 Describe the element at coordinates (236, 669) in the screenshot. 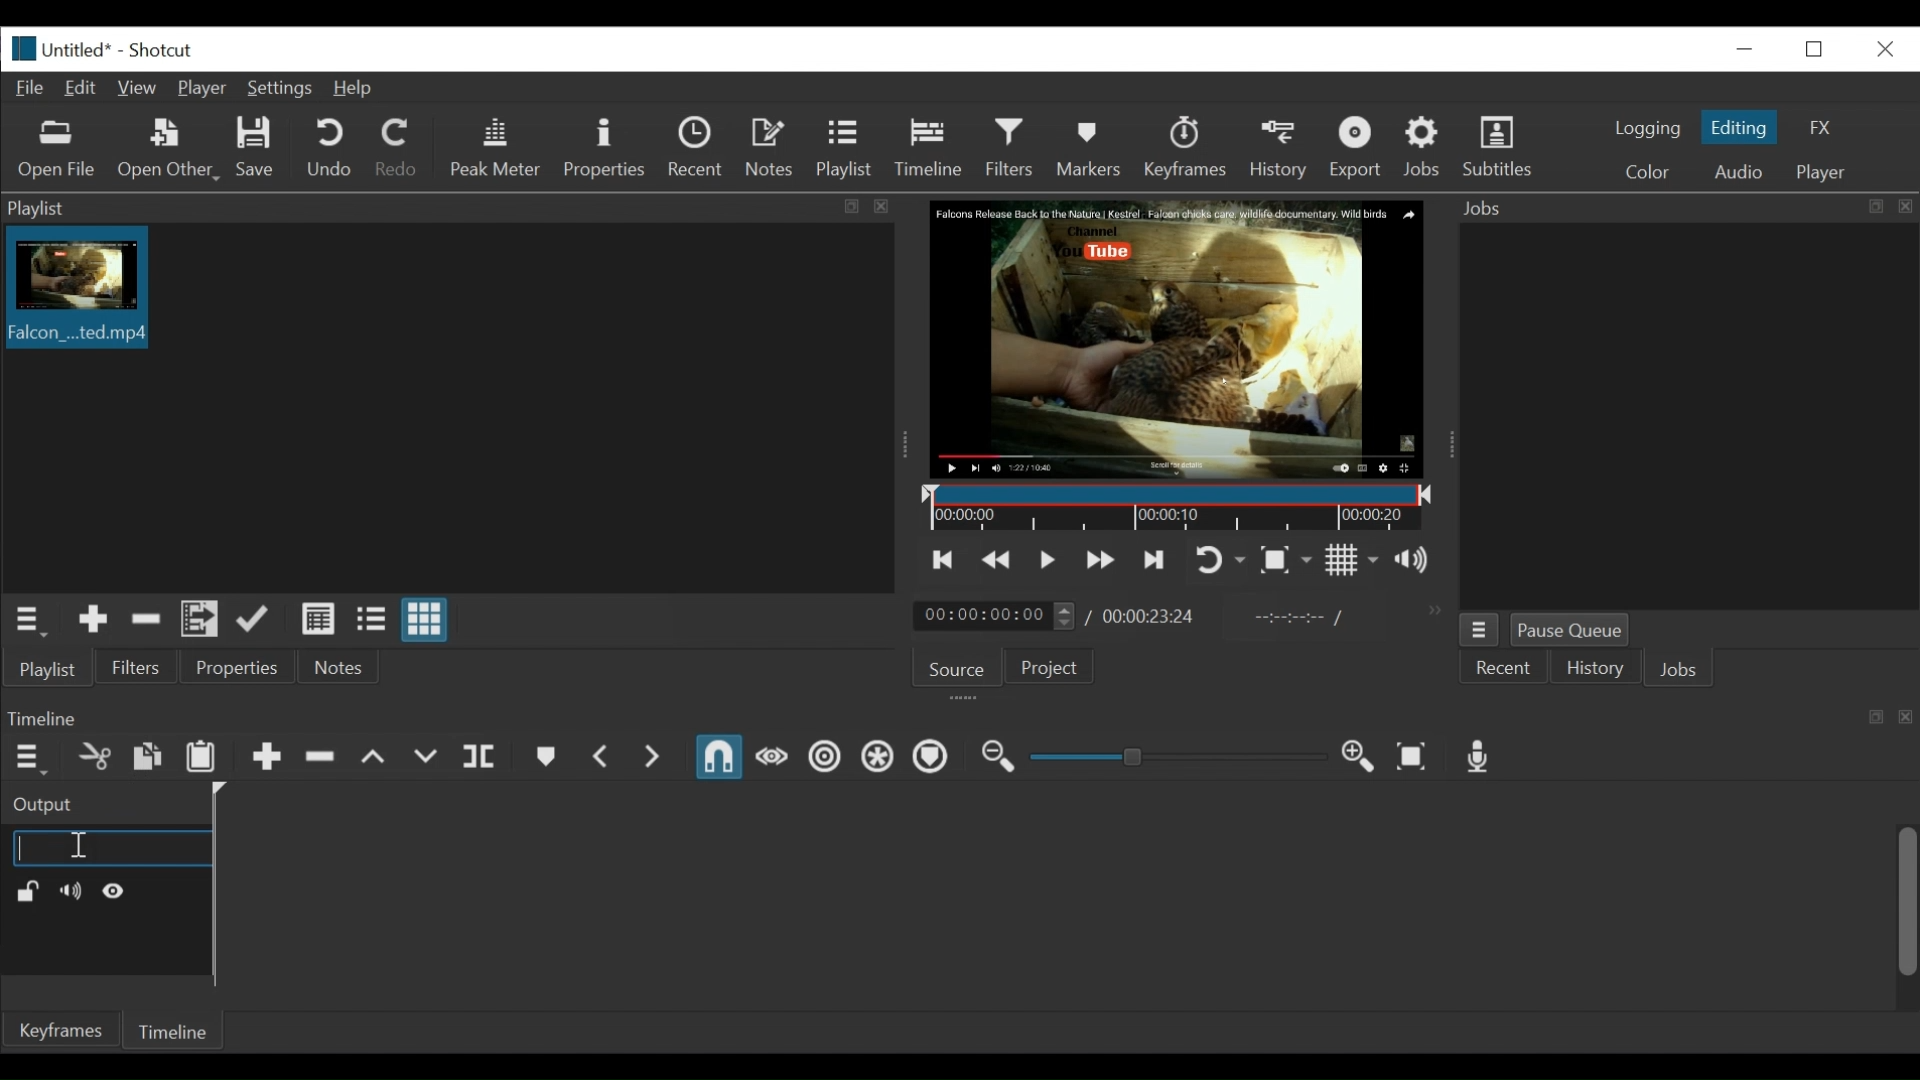

I see `Properties` at that location.